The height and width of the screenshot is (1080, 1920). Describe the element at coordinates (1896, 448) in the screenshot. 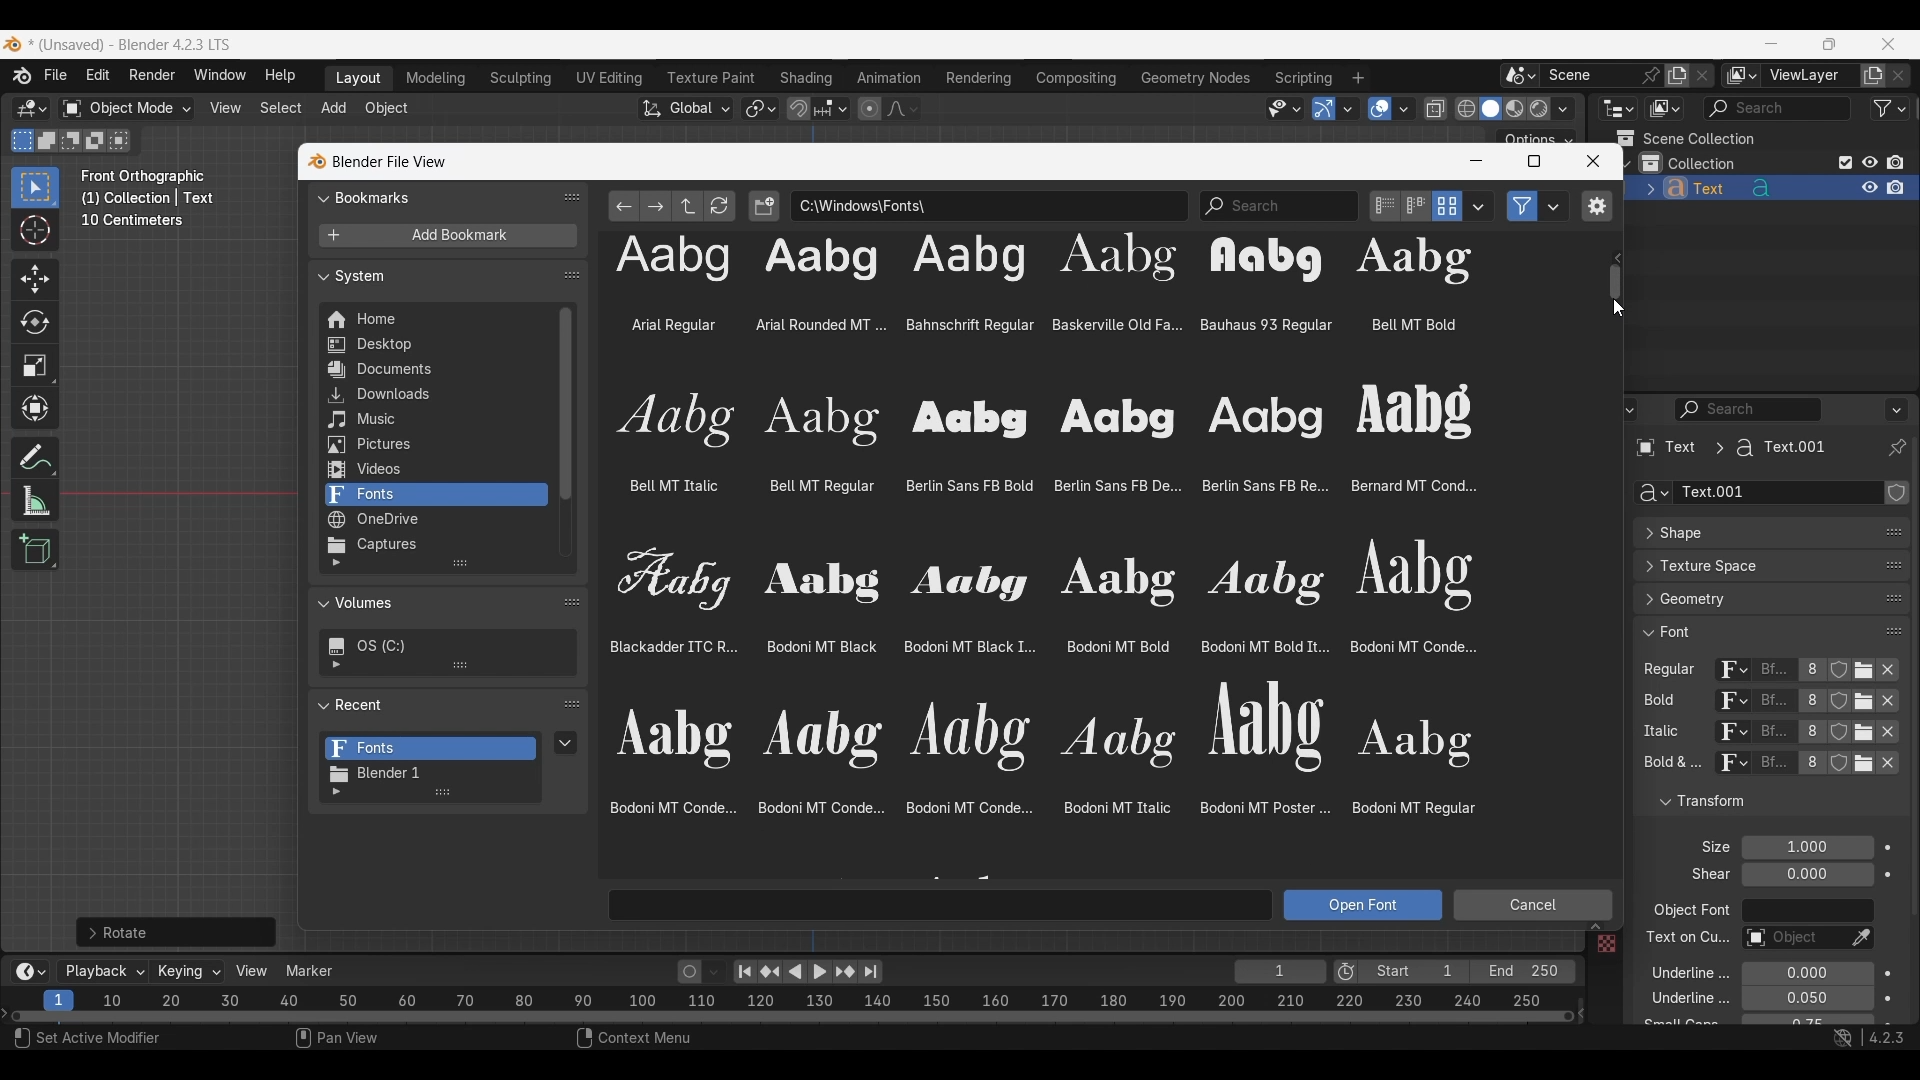

I see `Toggle pin ID` at that location.